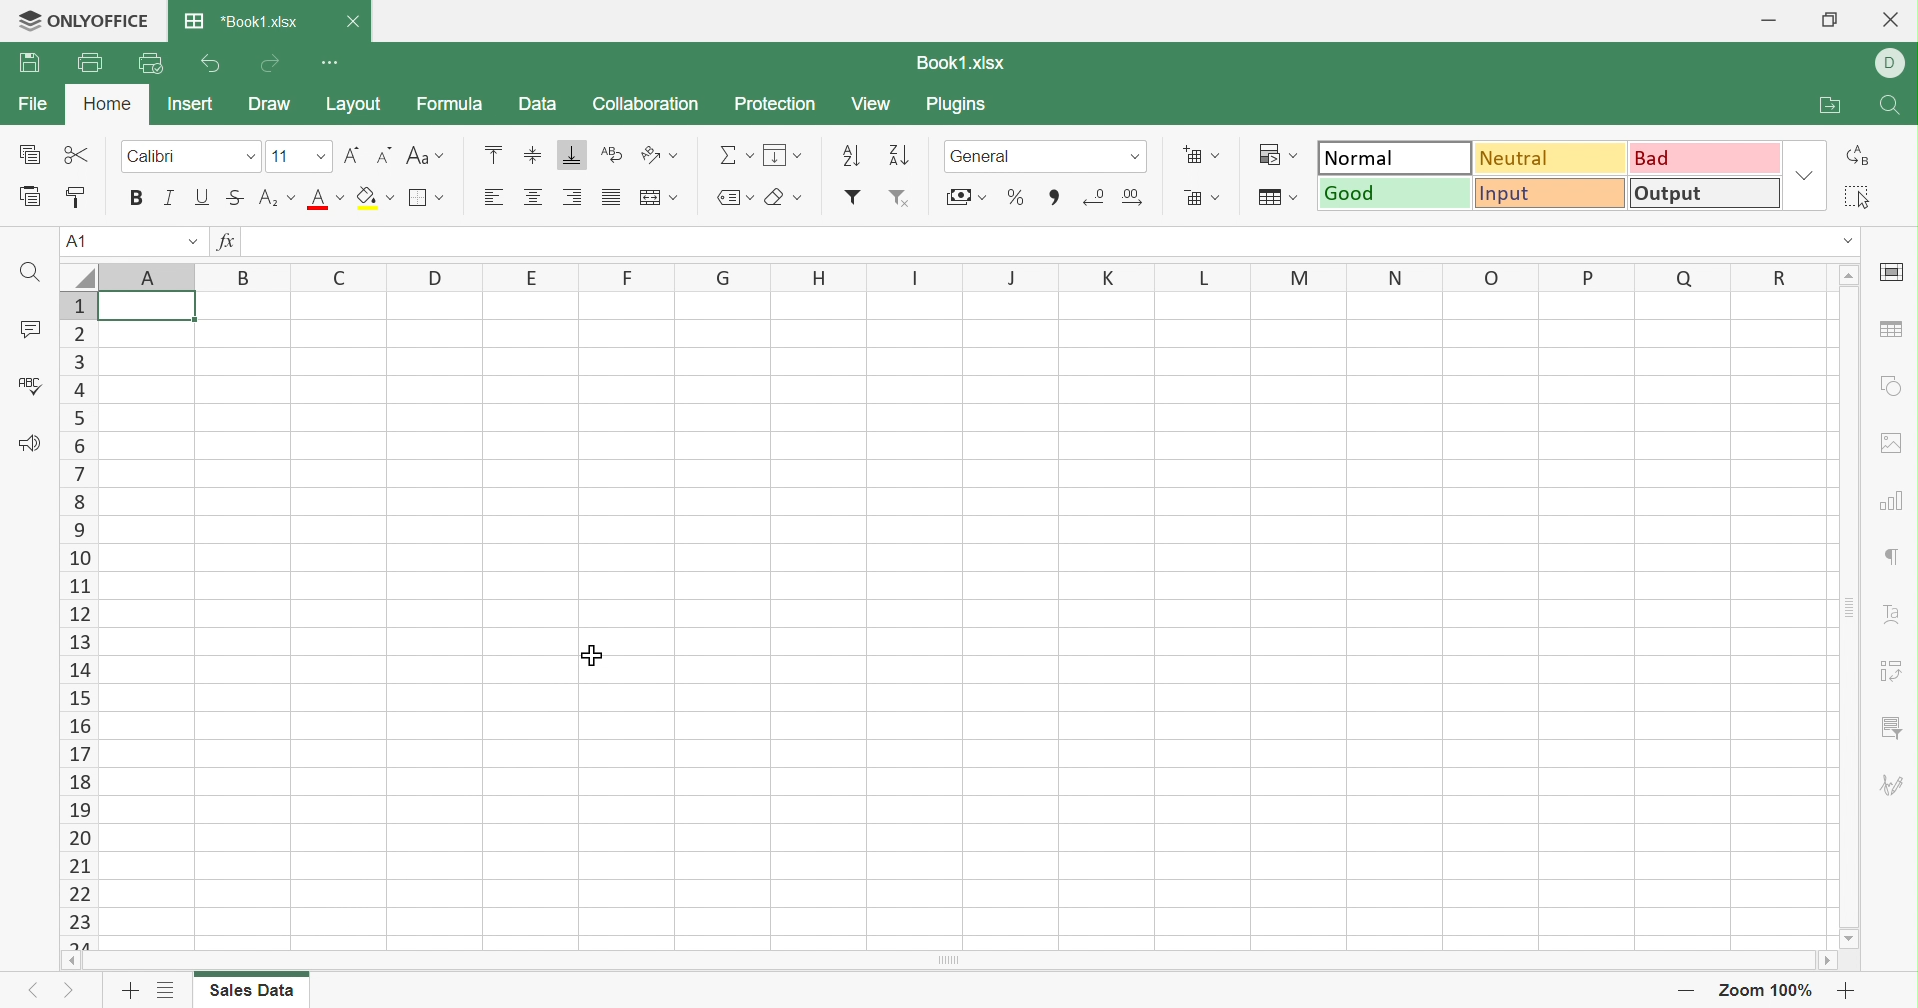 This screenshot has height=1008, width=1918. I want to click on Column Names, so click(964, 275).